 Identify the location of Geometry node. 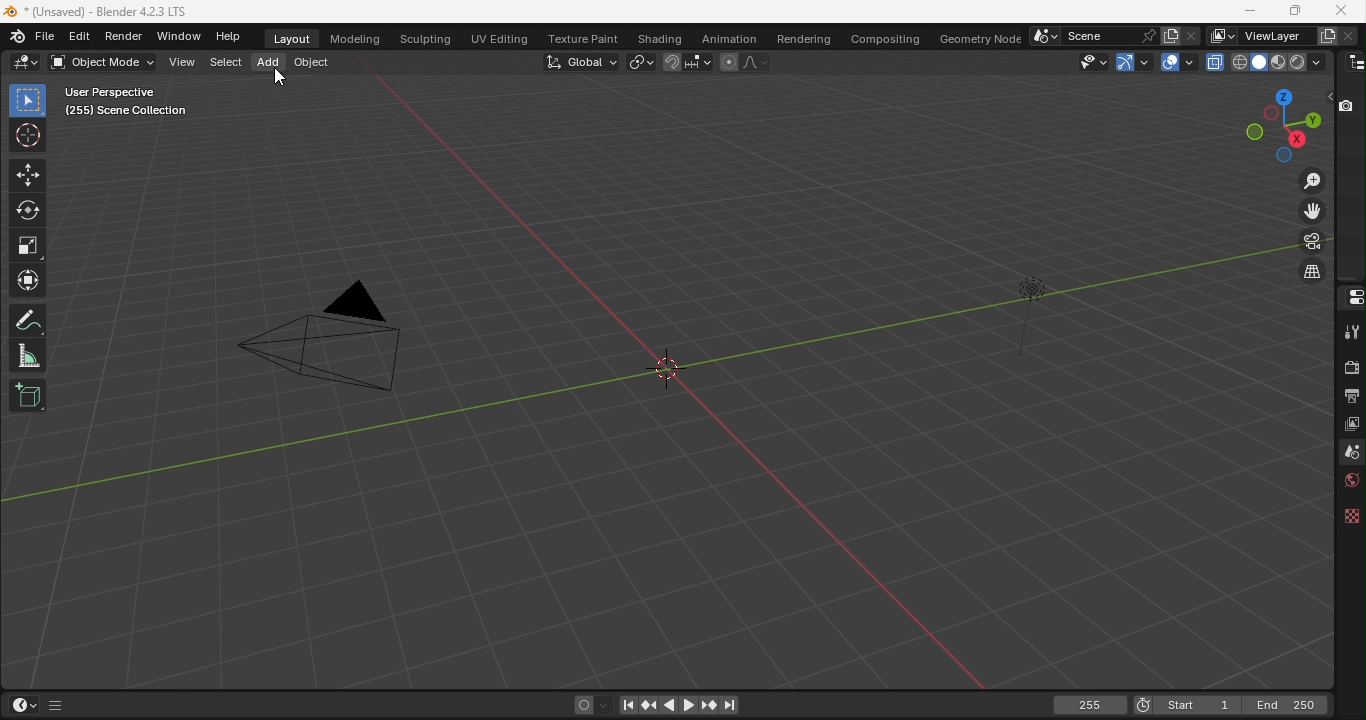
(979, 37).